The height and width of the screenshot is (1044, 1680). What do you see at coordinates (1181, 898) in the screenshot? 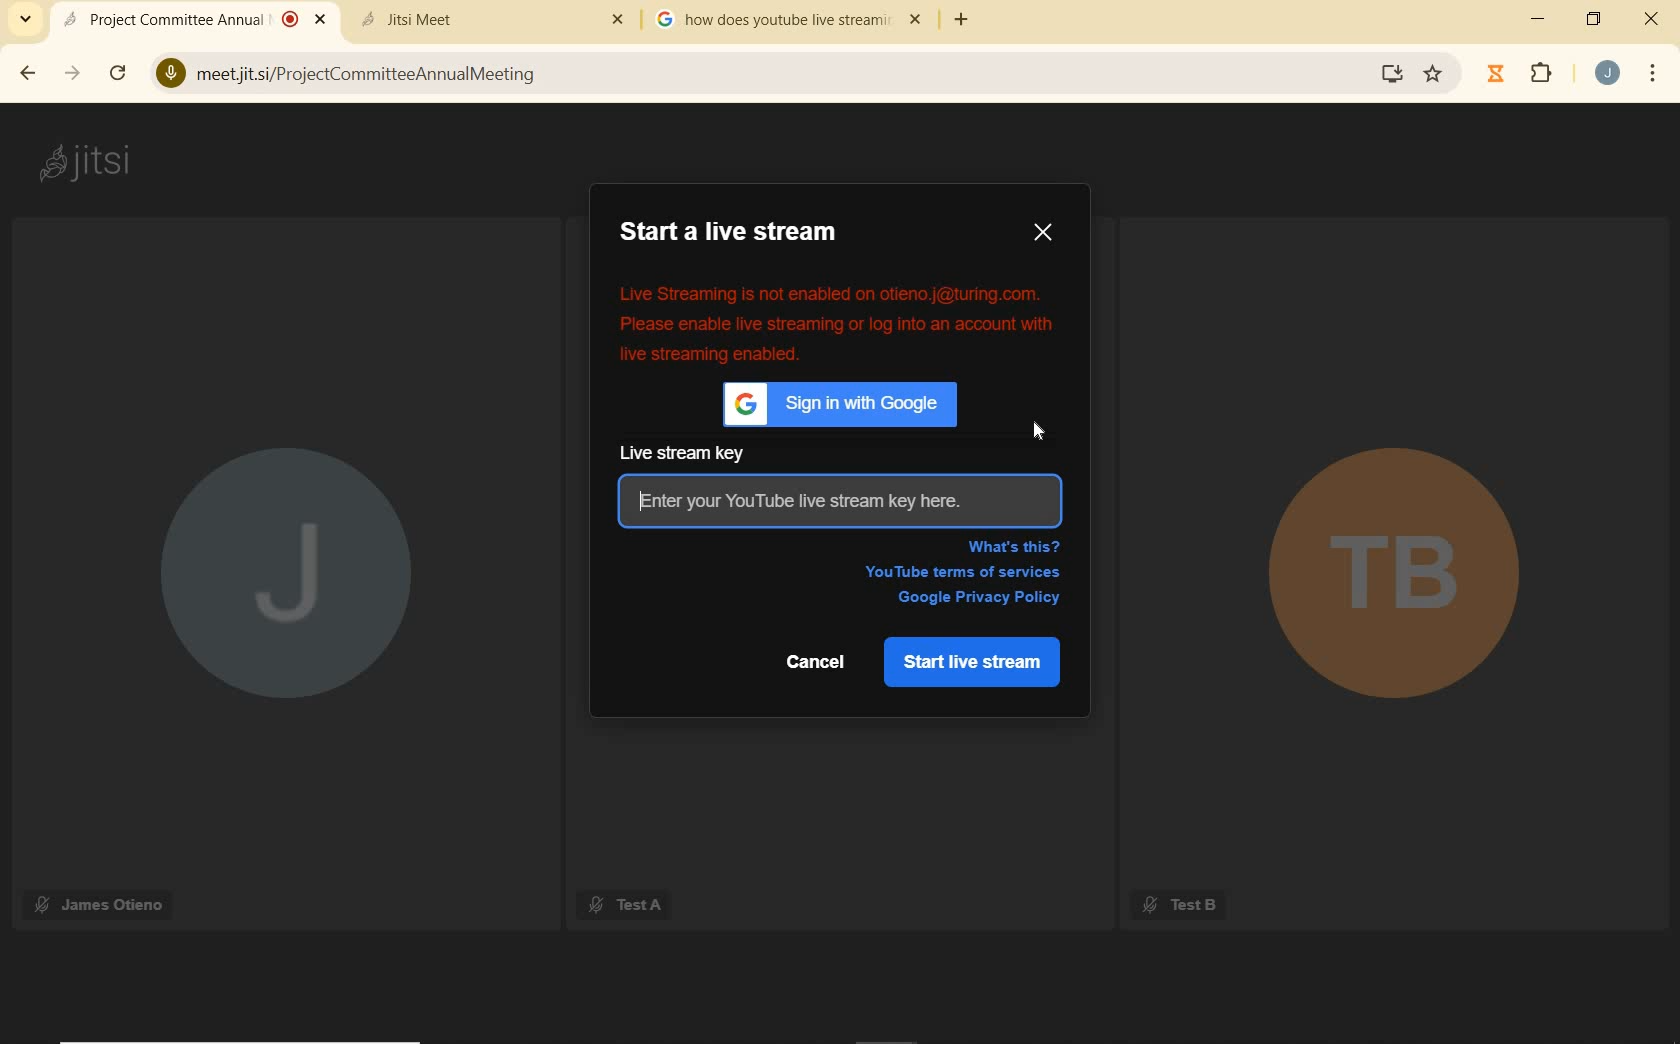
I see `Test B` at bounding box center [1181, 898].